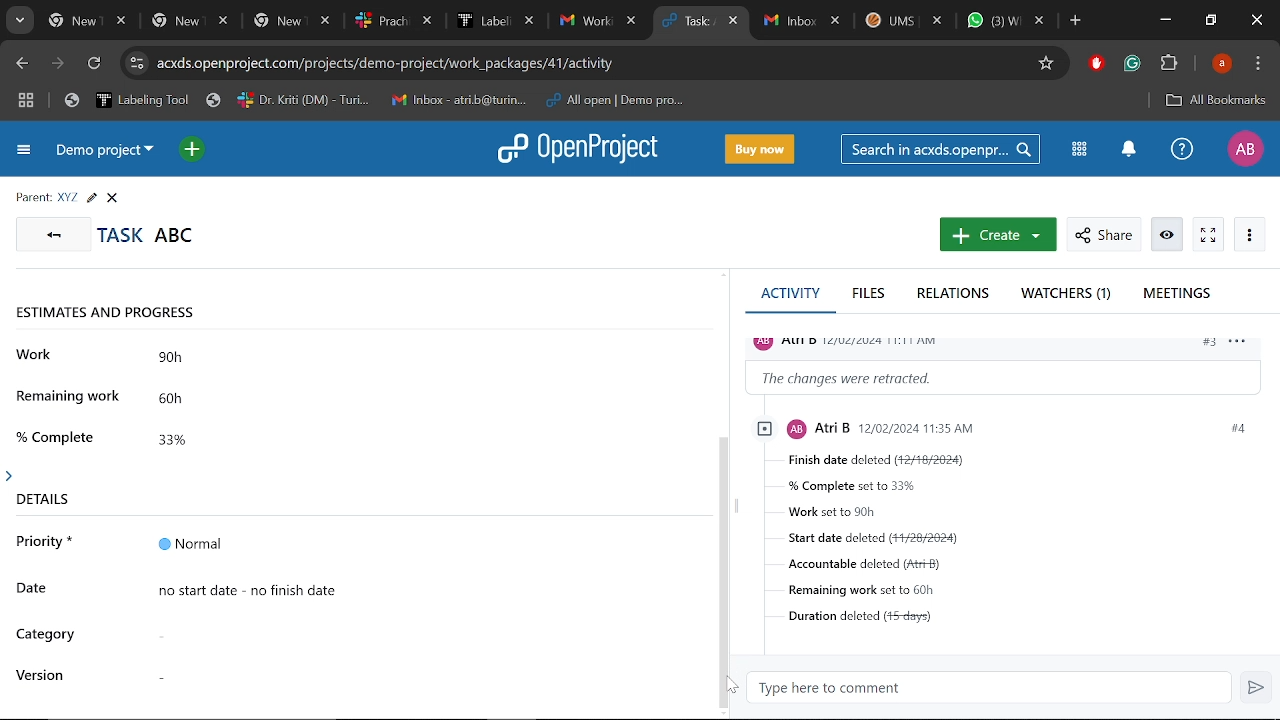 The height and width of the screenshot is (720, 1280). What do you see at coordinates (735, 23) in the screenshot?
I see `Close current tab` at bounding box center [735, 23].